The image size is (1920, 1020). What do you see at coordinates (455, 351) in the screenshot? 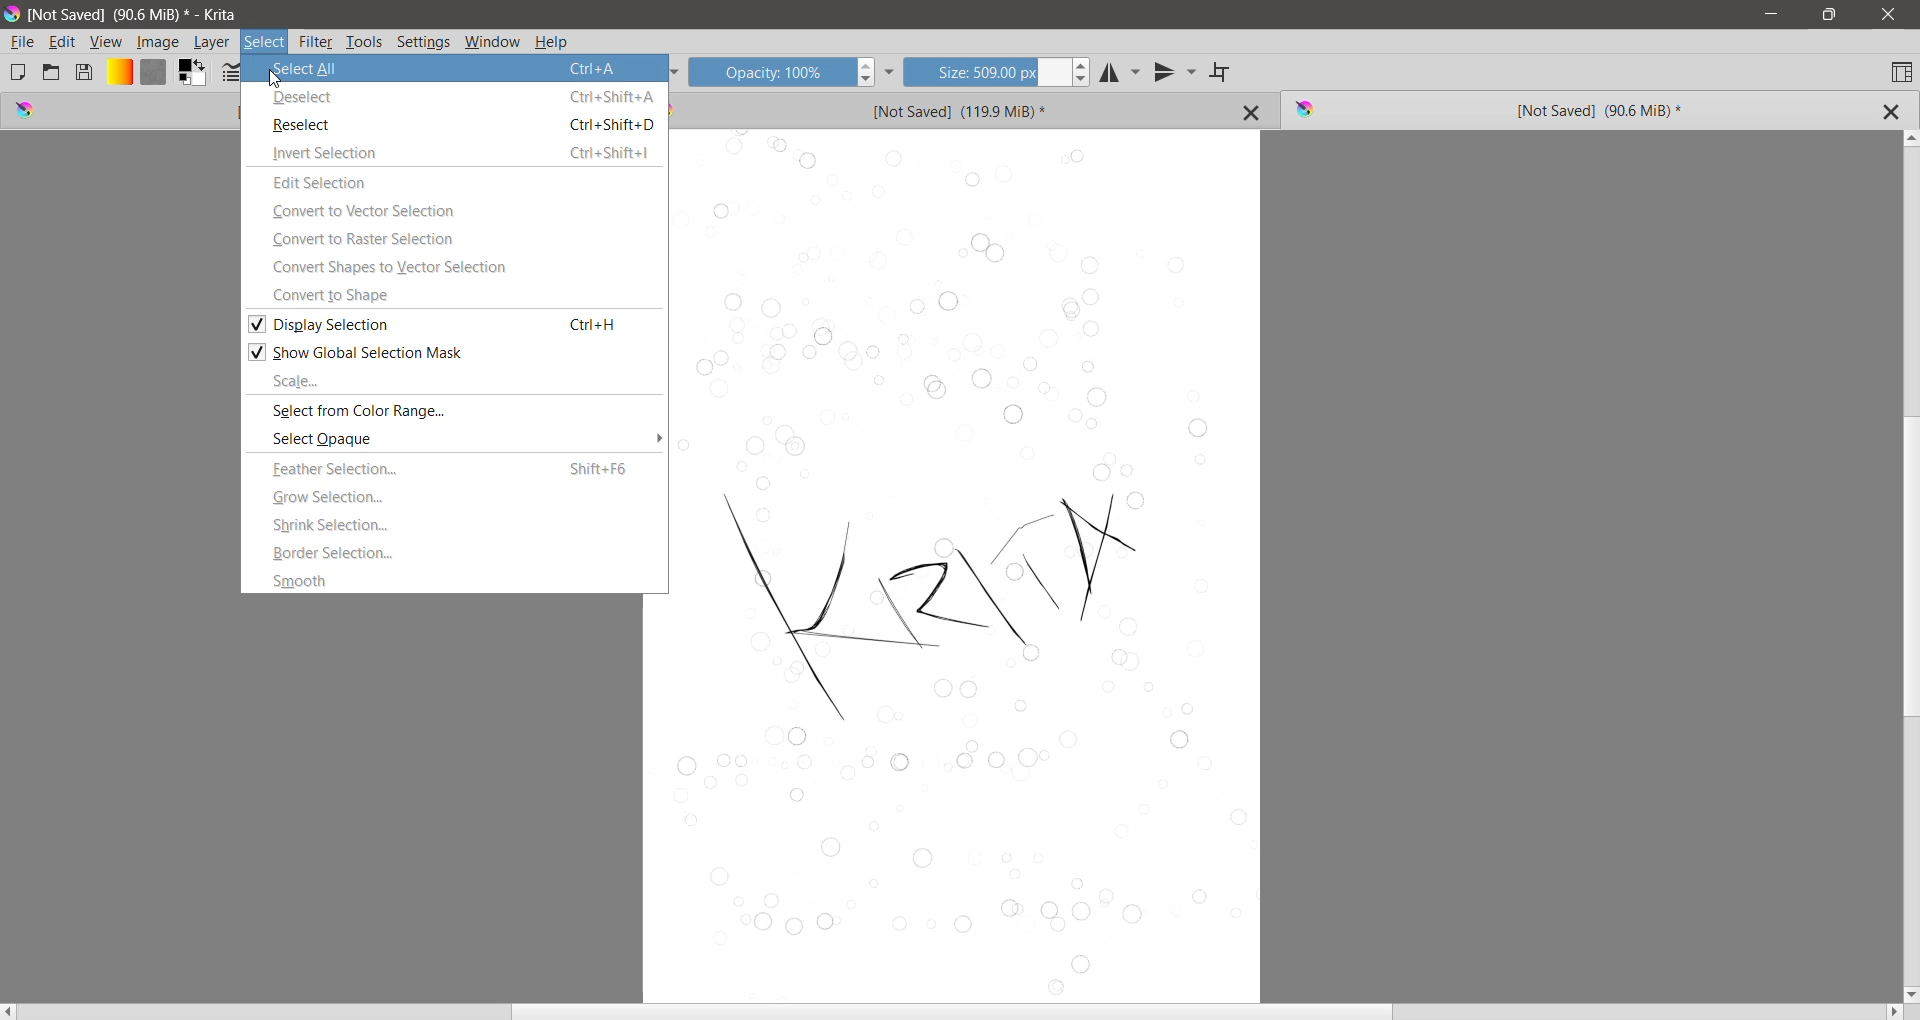
I see `Show Global Selection Mask - enable/disable` at bounding box center [455, 351].